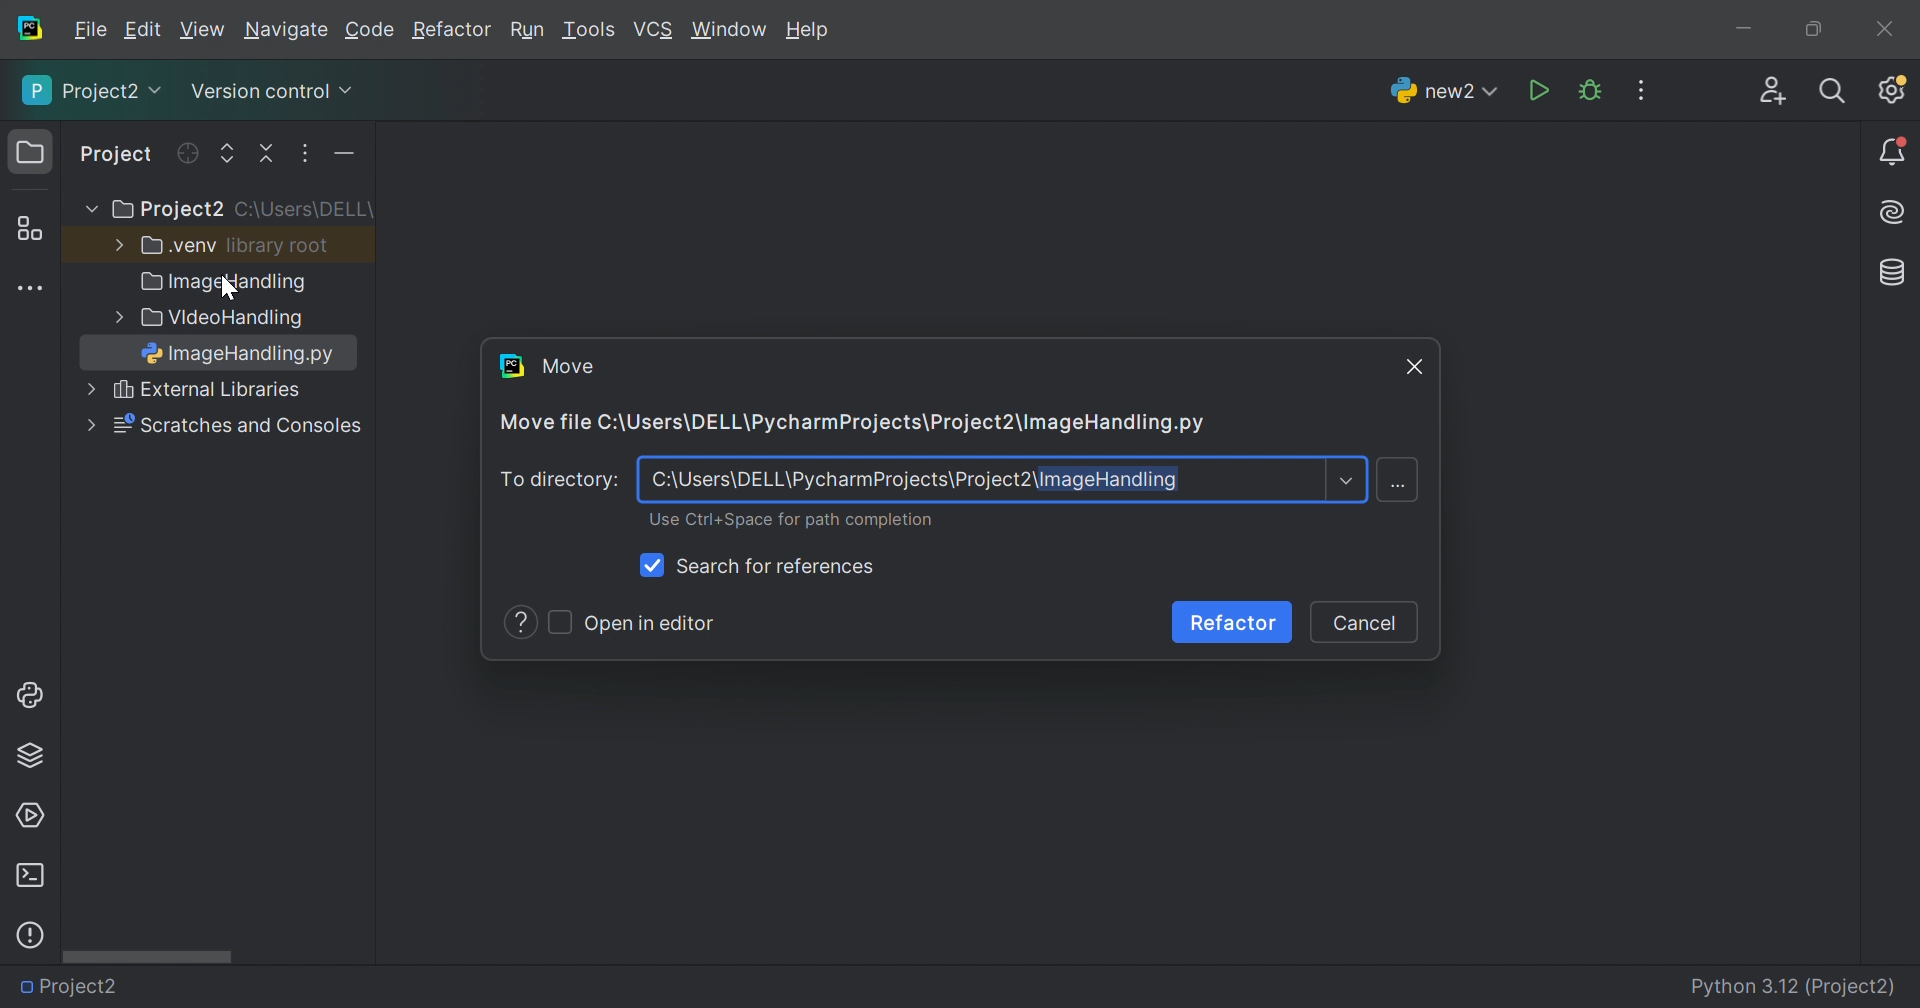 The width and height of the screenshot is (1920, 1008). I want to click on Shift+Enter, so click(1402, 485).